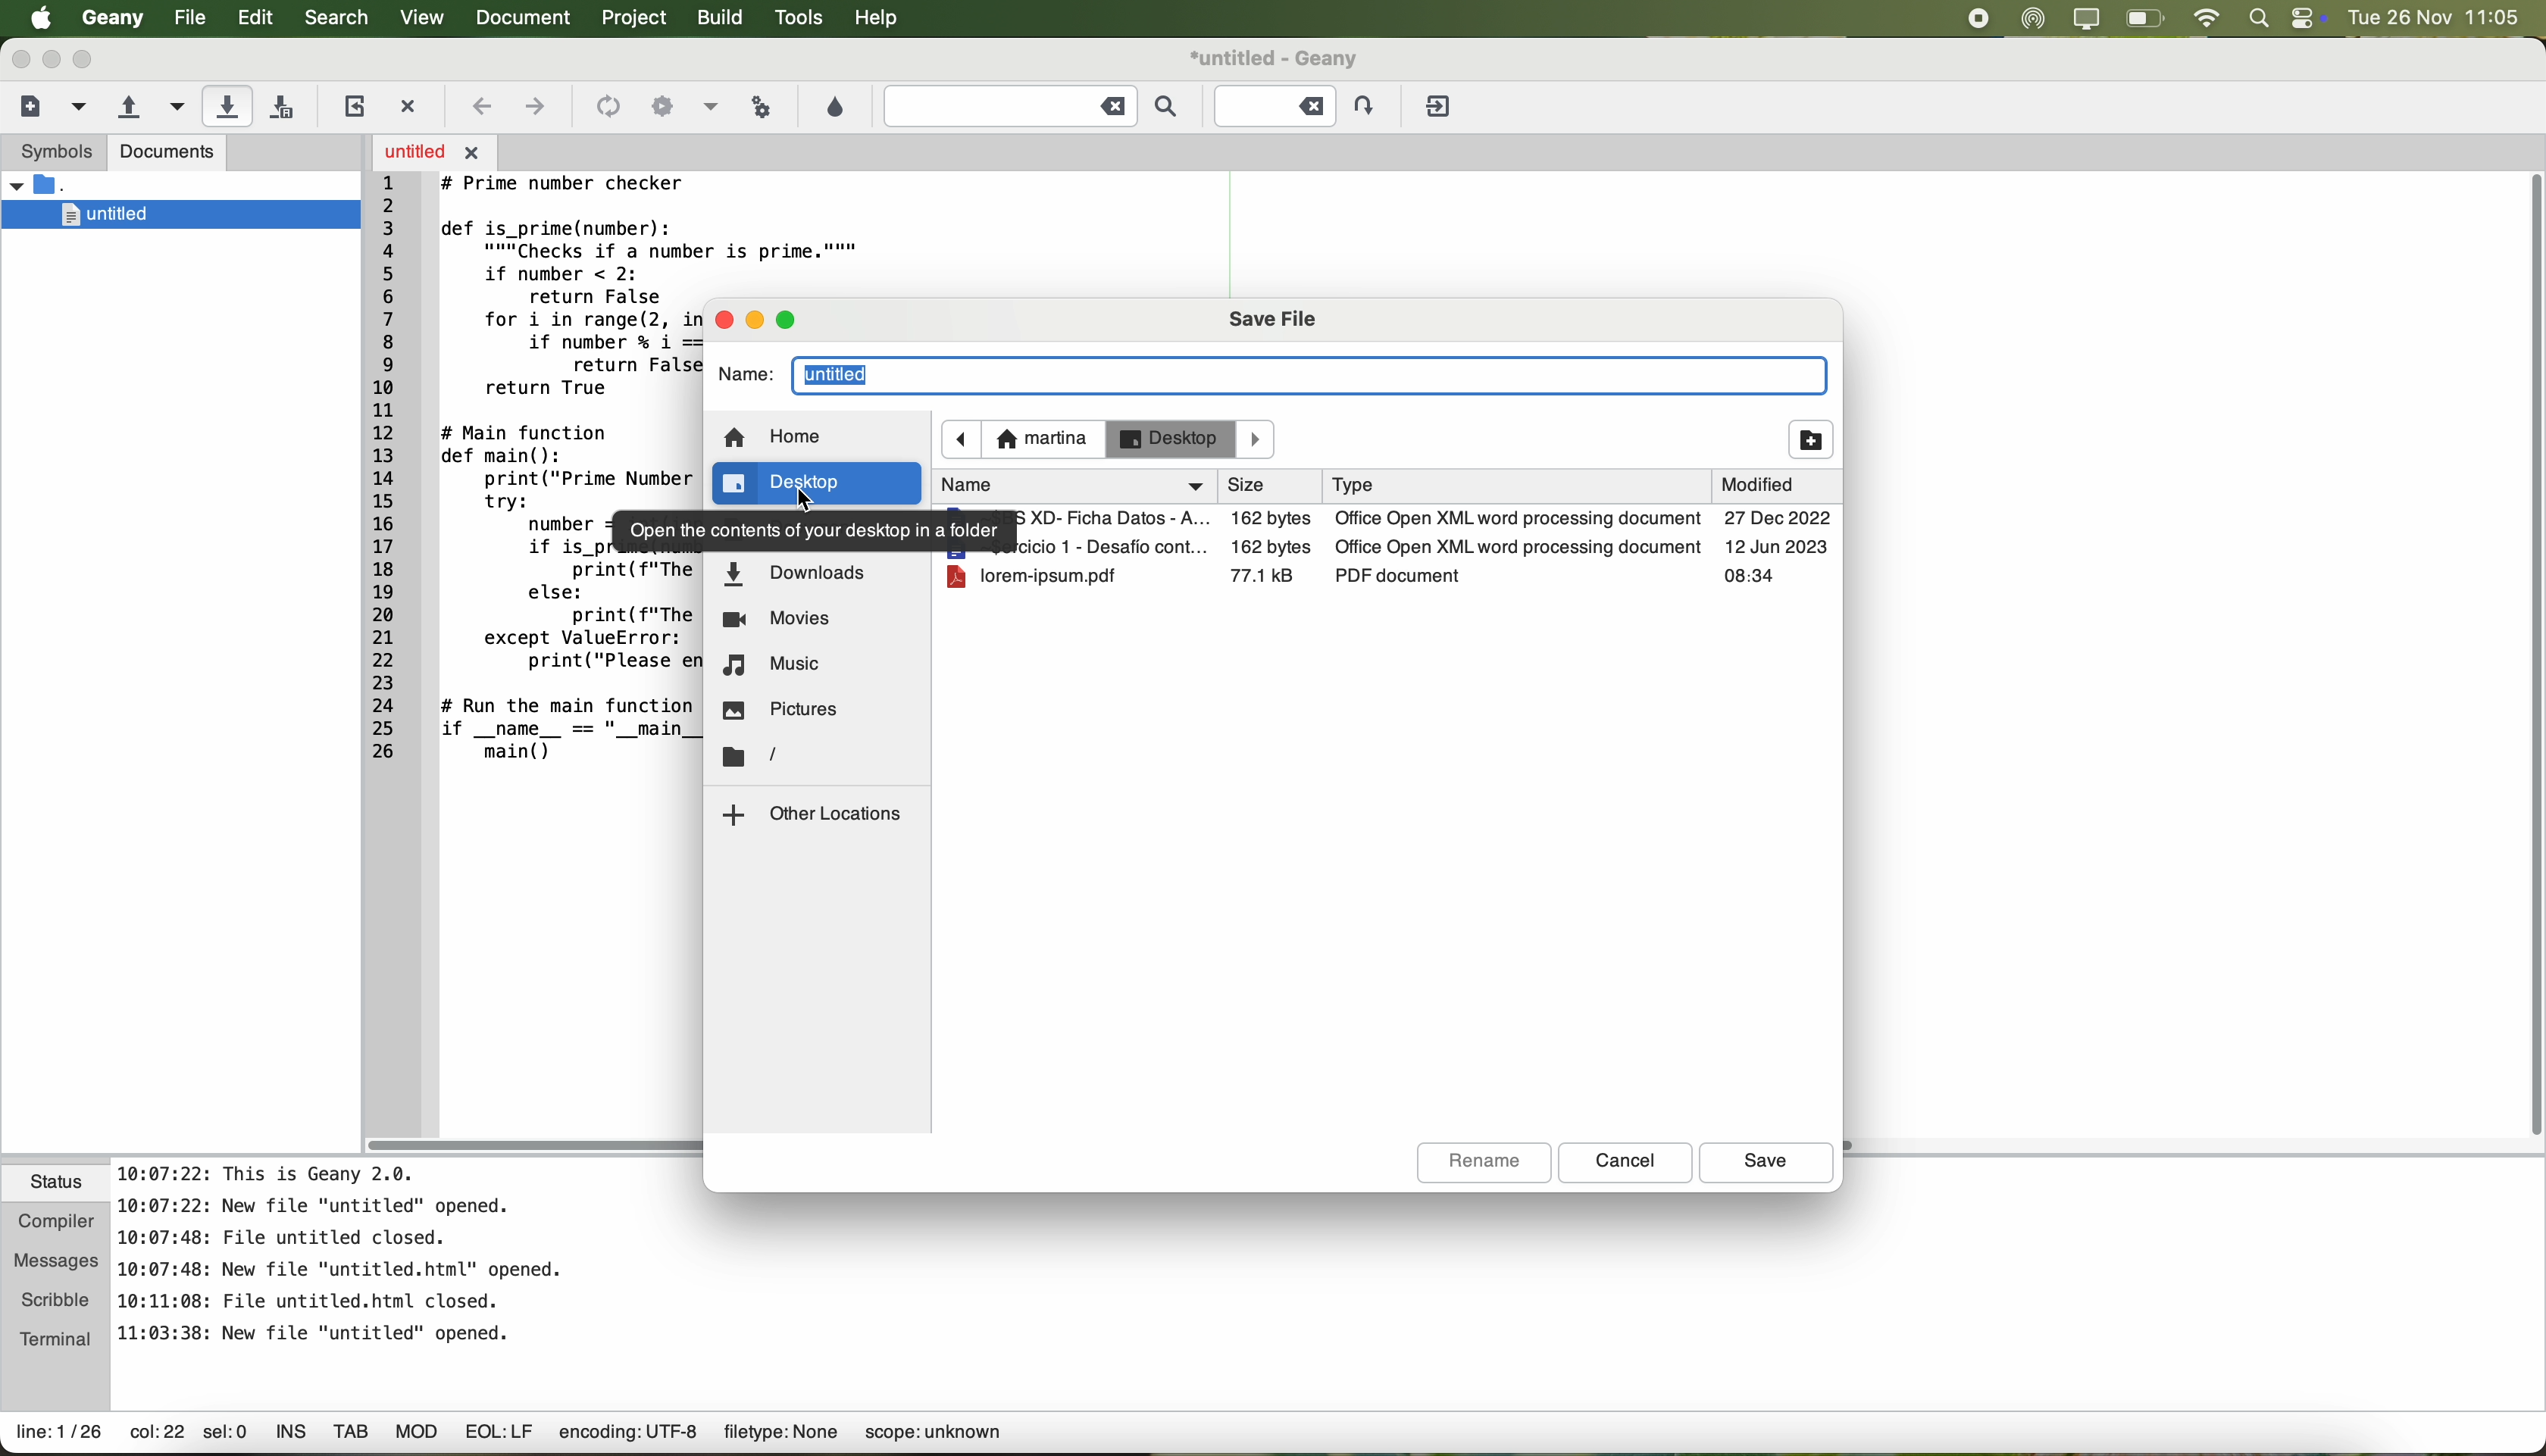  What do you see at coordinates (790, 320) in the screenshot?
I see `maximize pop-up` at bounding box center [790, 320].